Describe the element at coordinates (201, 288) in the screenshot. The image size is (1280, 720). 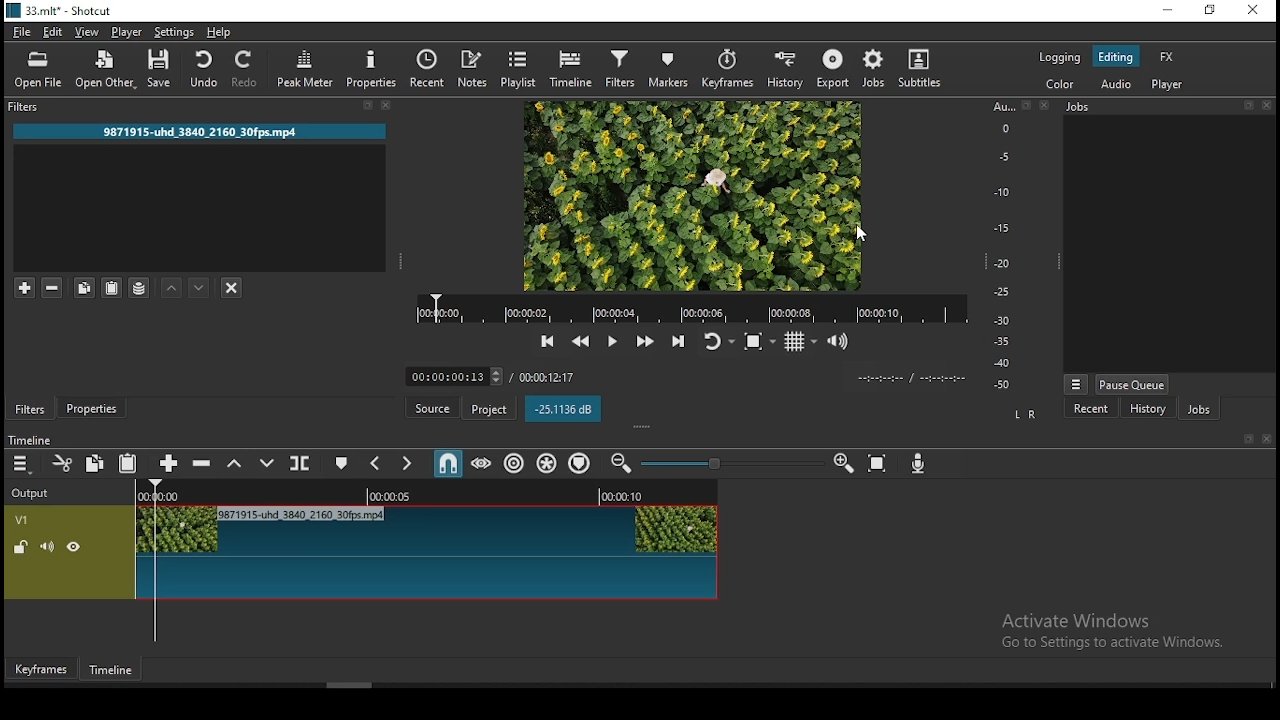
I see `move filter down` at that location.